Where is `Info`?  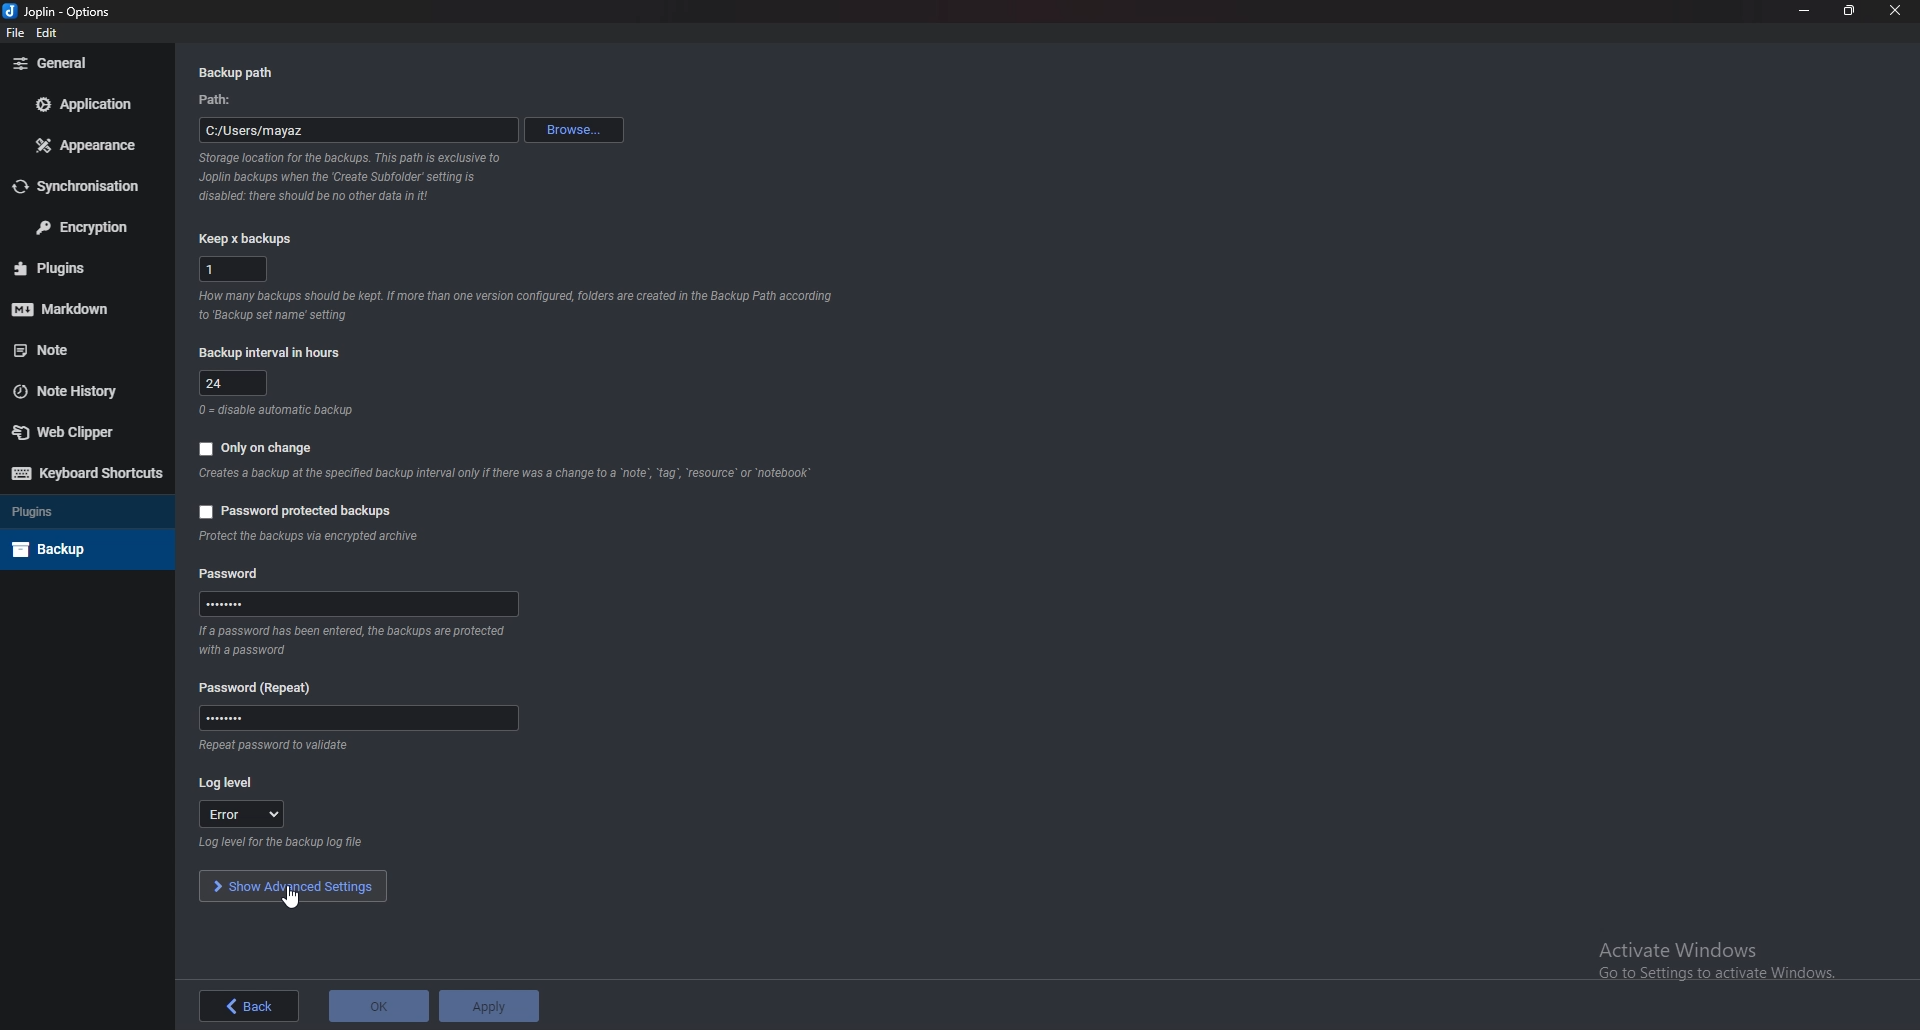
Info is located at coordinates (275, 747).